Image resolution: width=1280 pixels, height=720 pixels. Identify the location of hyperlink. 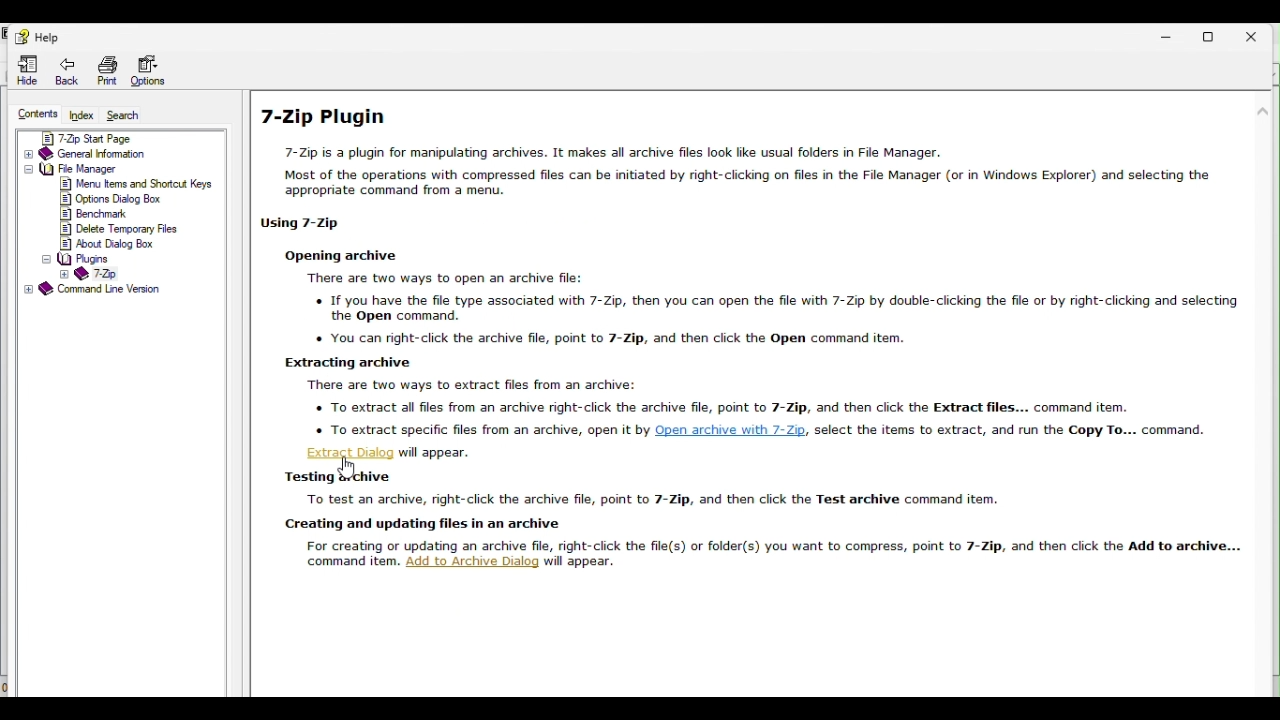
(731, 430).